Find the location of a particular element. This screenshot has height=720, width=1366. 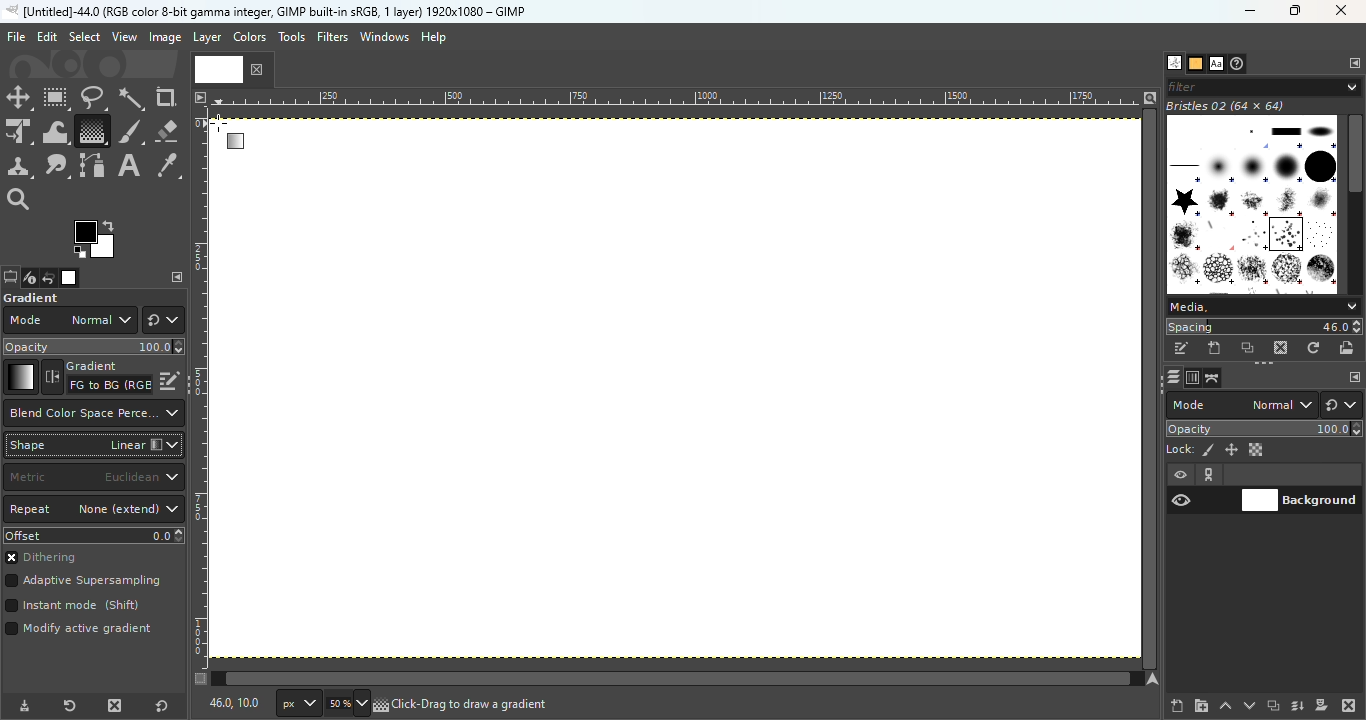

Create a new layer and add it to the image is located at coordinates (1178, 706).